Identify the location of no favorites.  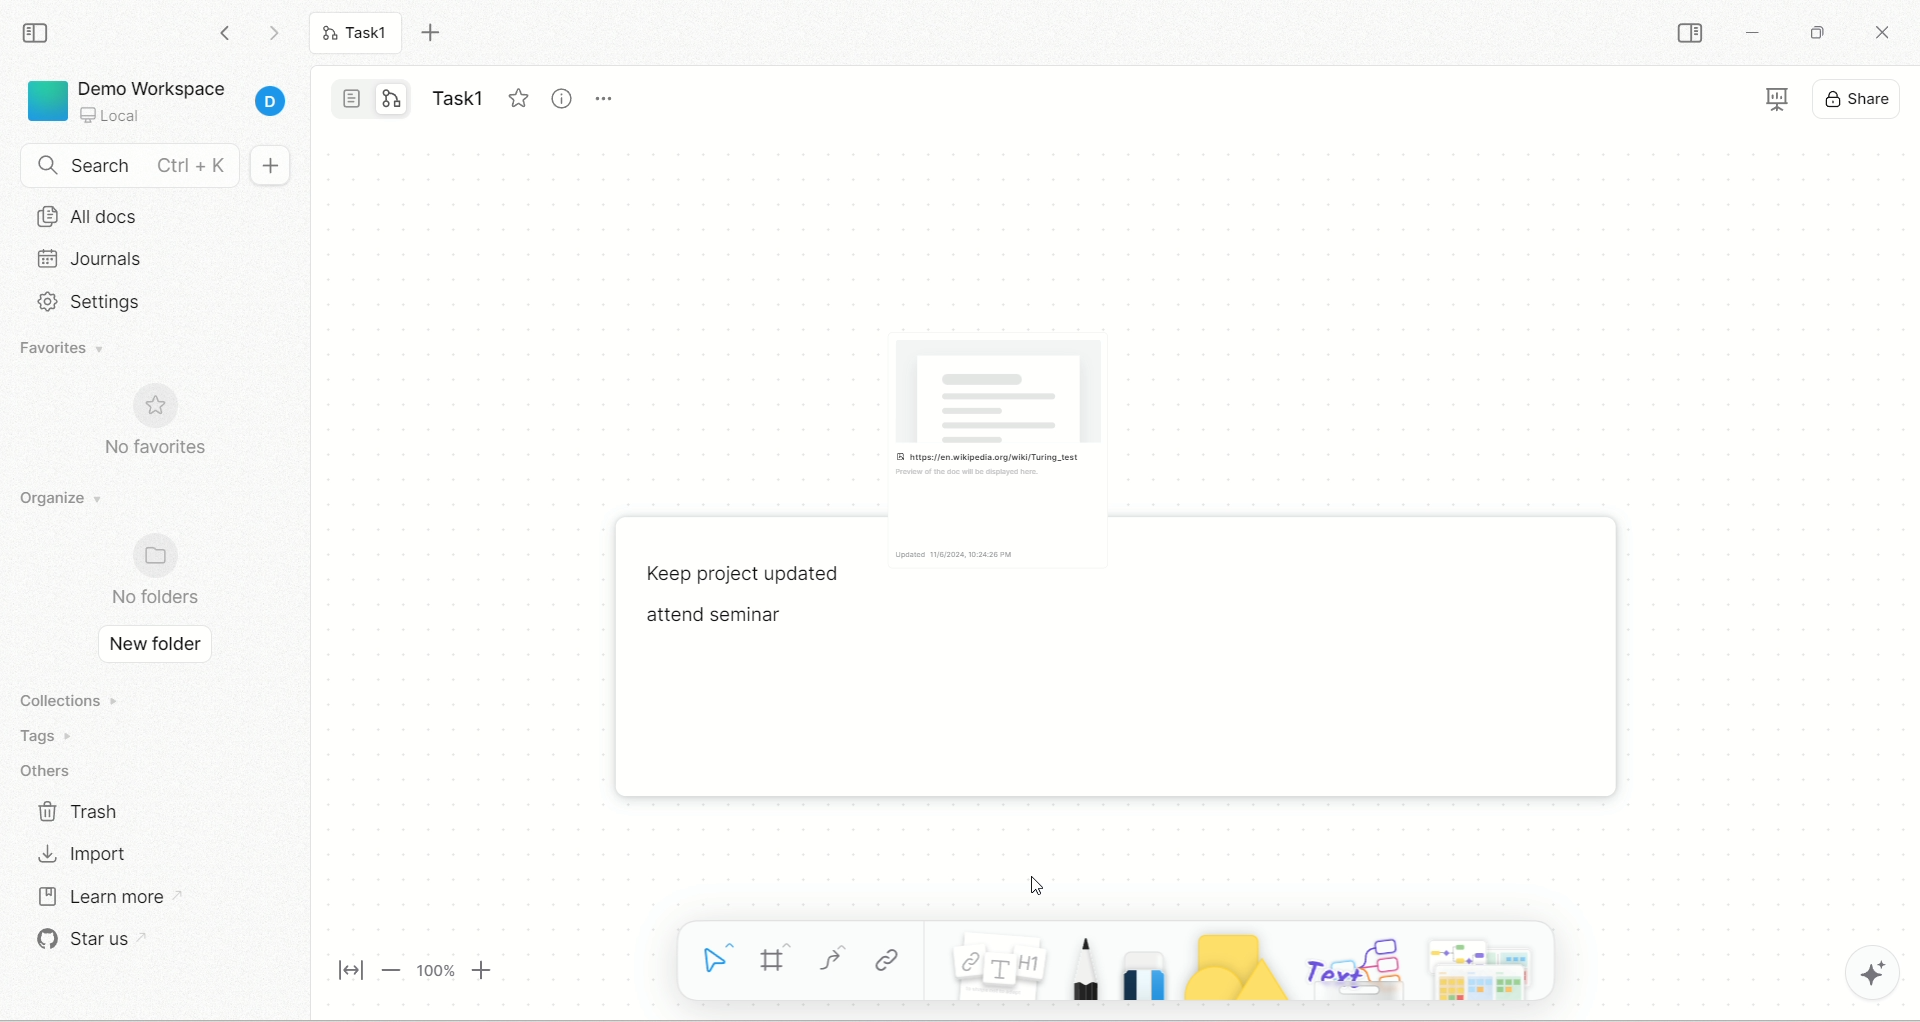
(172, 425).